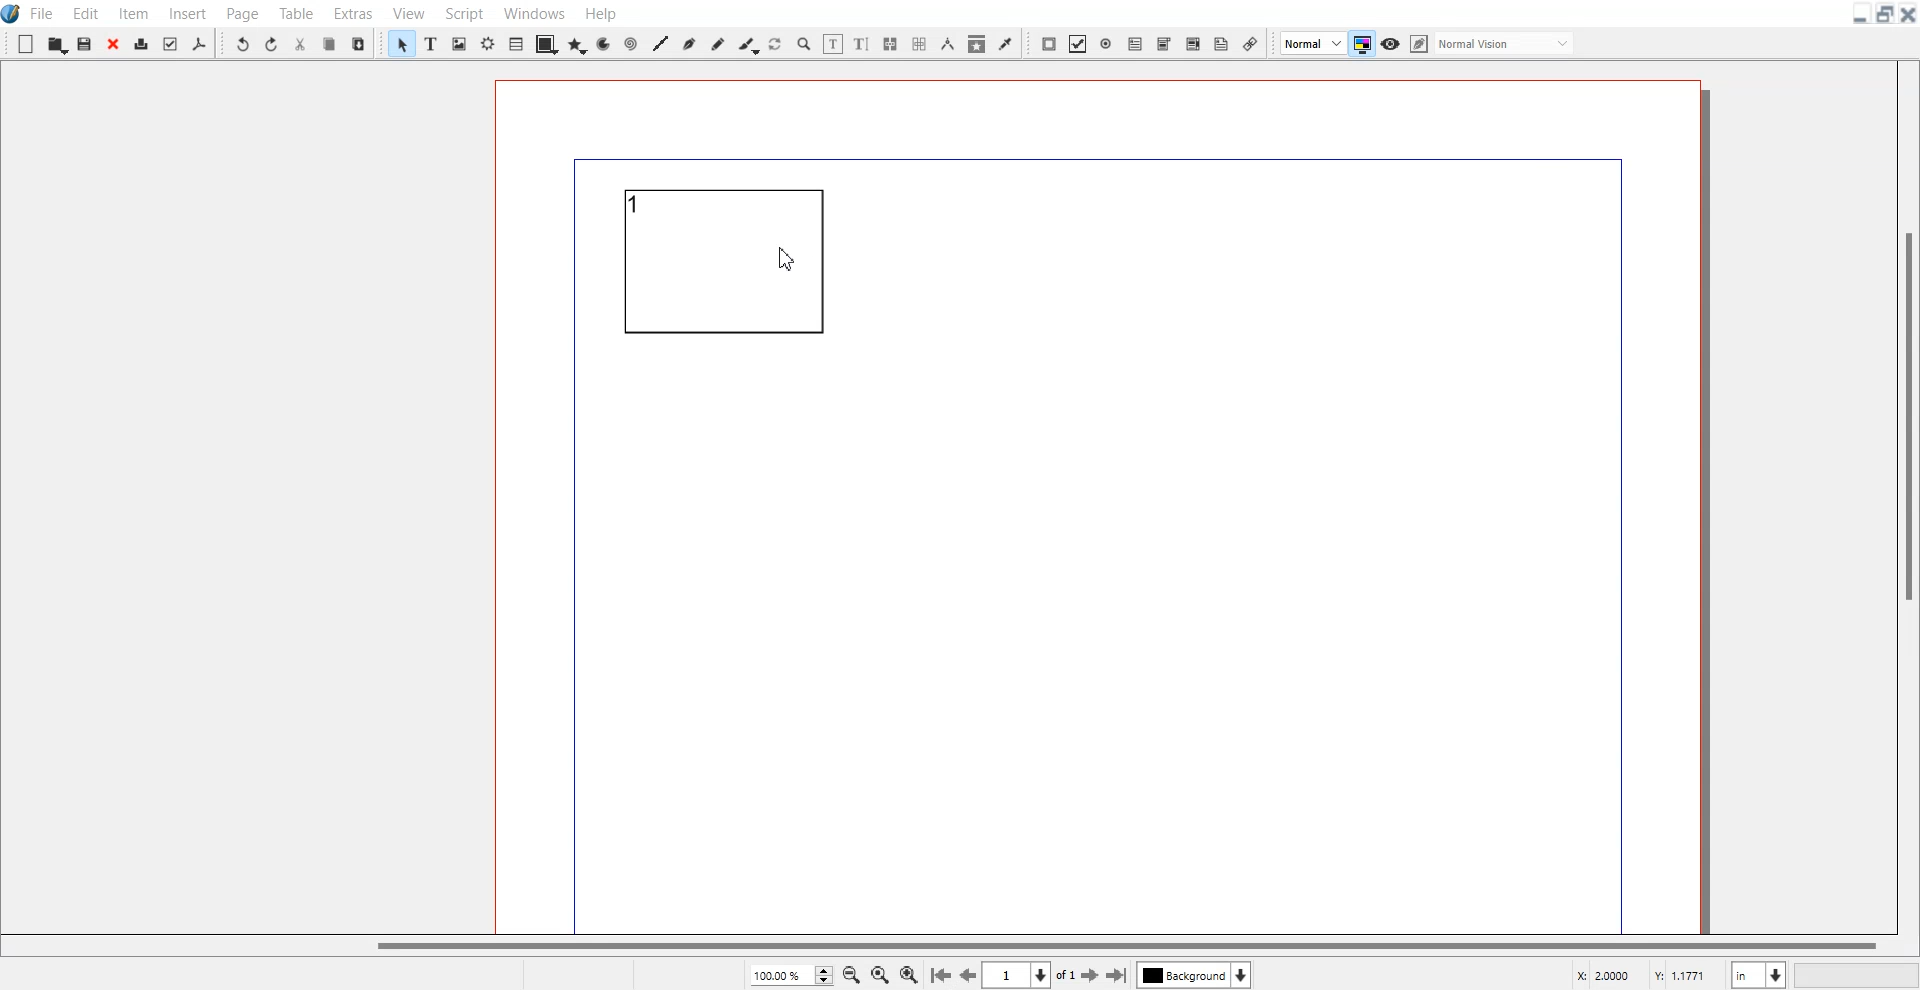 This screenshot has height=990, width=1920. I want to click on PDF List box, so click(1193, 43).